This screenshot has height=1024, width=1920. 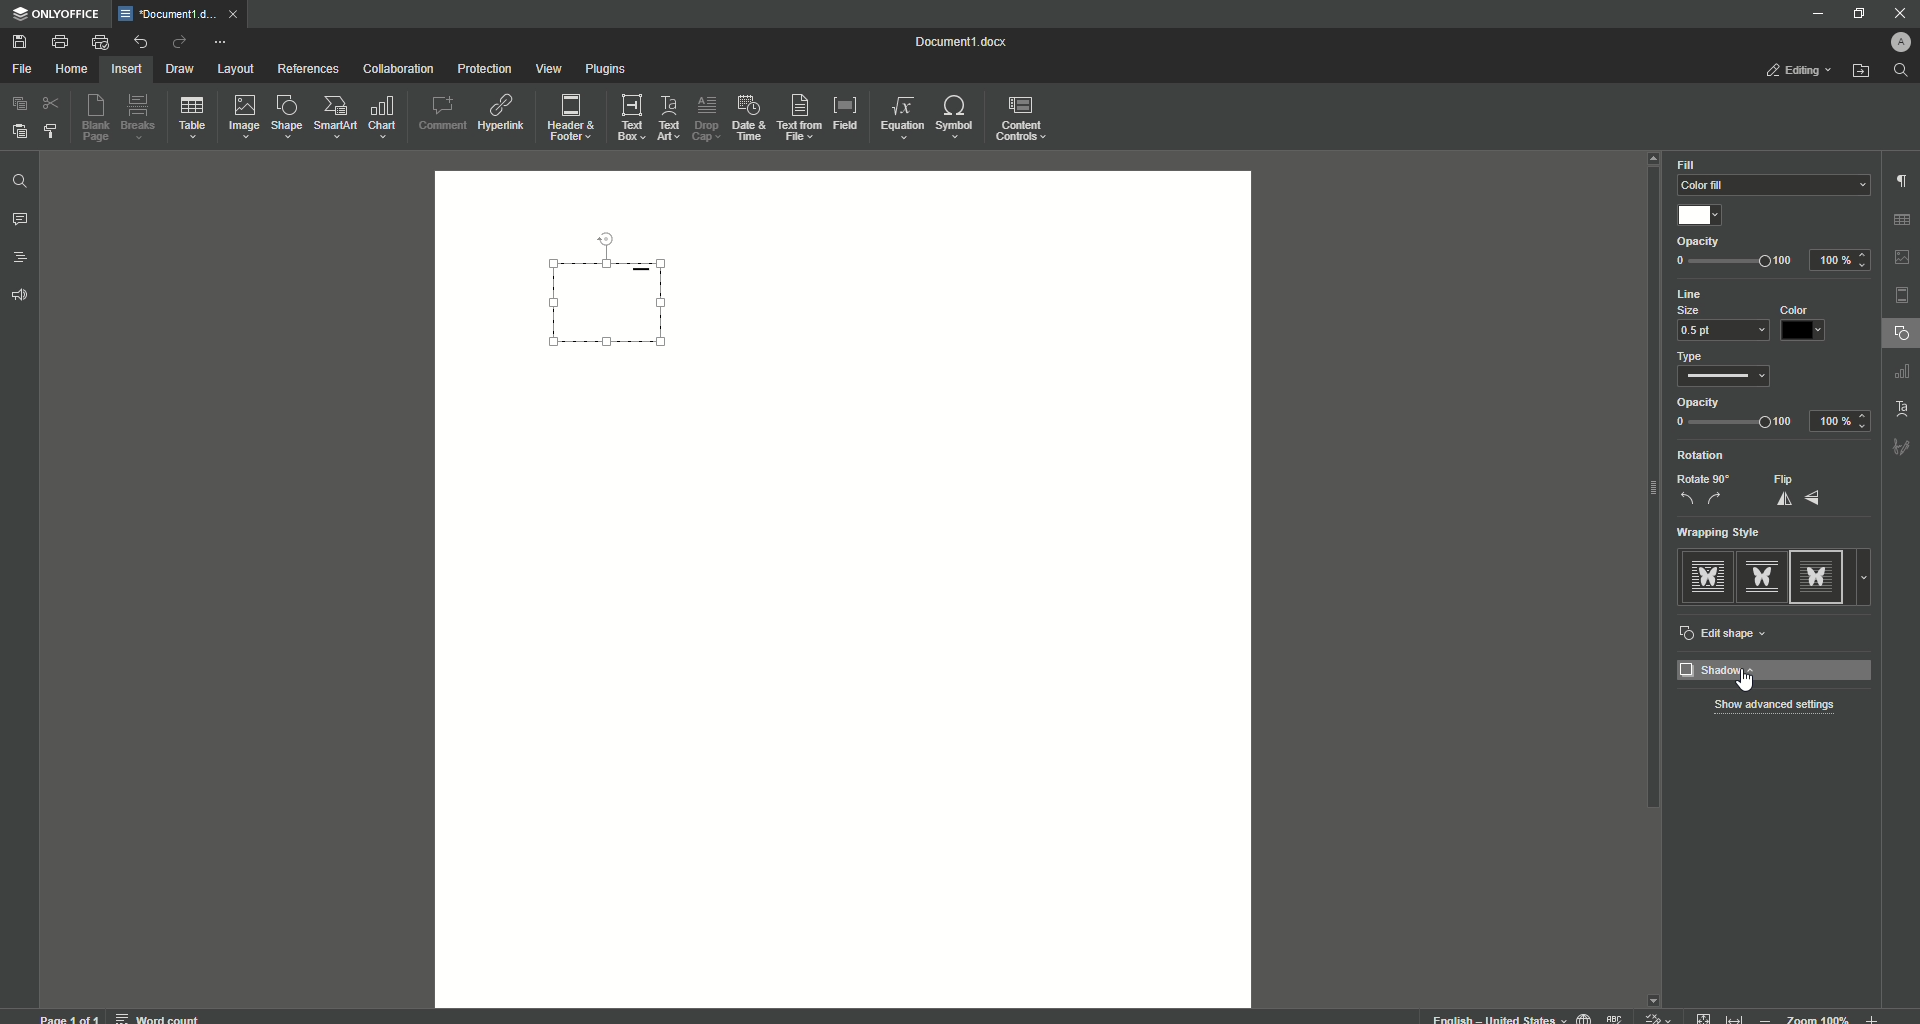 What do you see at coordinates (1729, 379) in the screenshot?
I see `choose type` at bounding box center [1729, 379].